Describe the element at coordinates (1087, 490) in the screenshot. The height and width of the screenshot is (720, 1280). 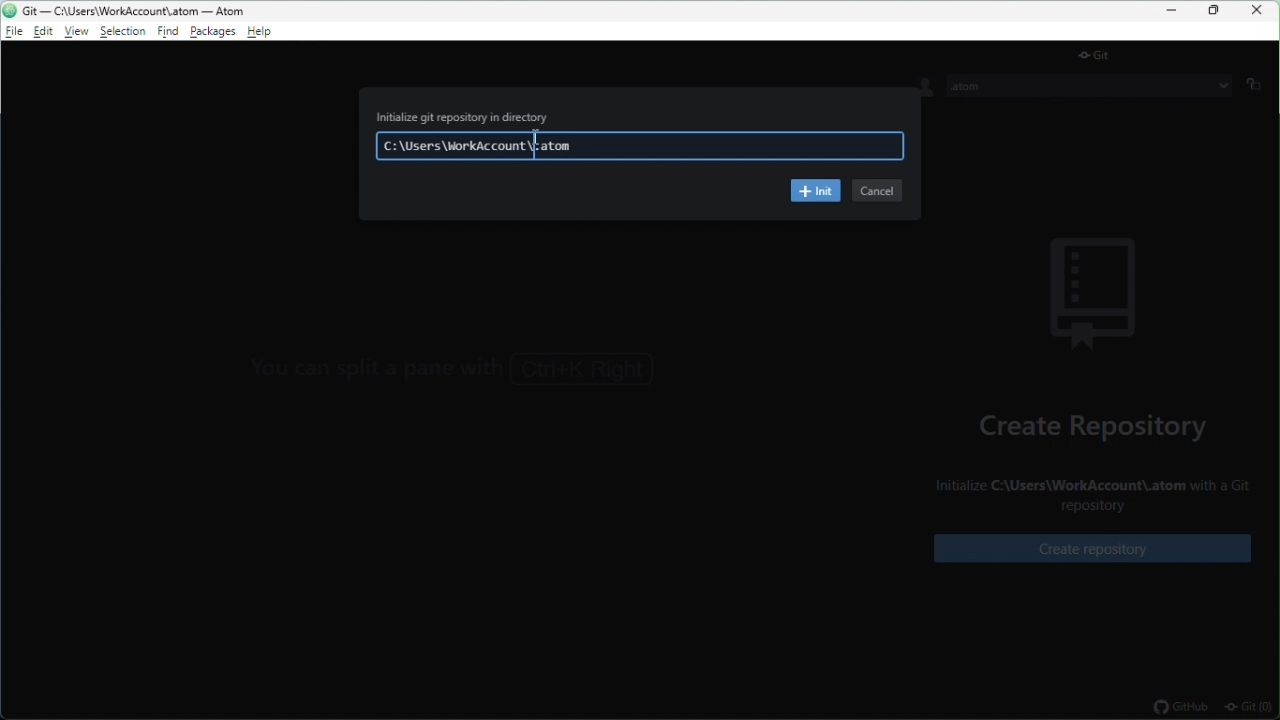
I see `Initialize C:\Users\WorkAccount\.atom with a Git repository` at that location.